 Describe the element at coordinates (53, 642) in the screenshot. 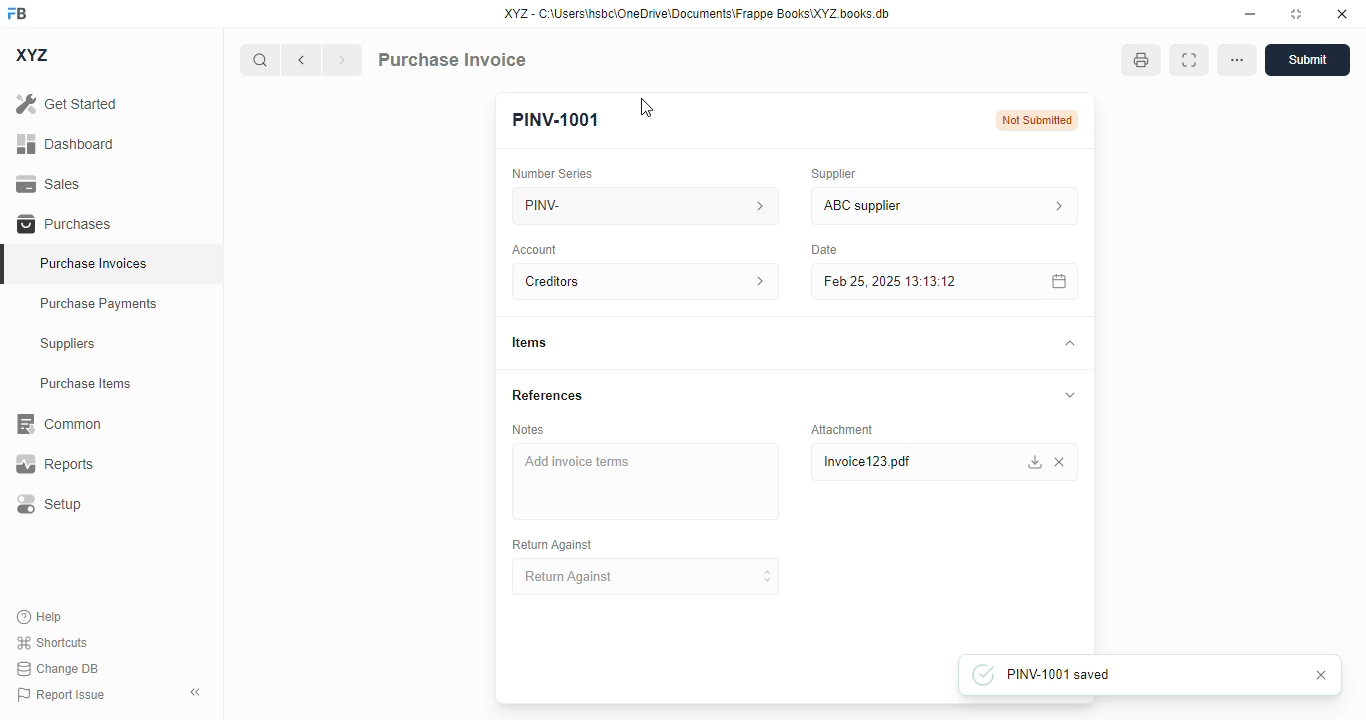

I see `shortcuts` at that location.